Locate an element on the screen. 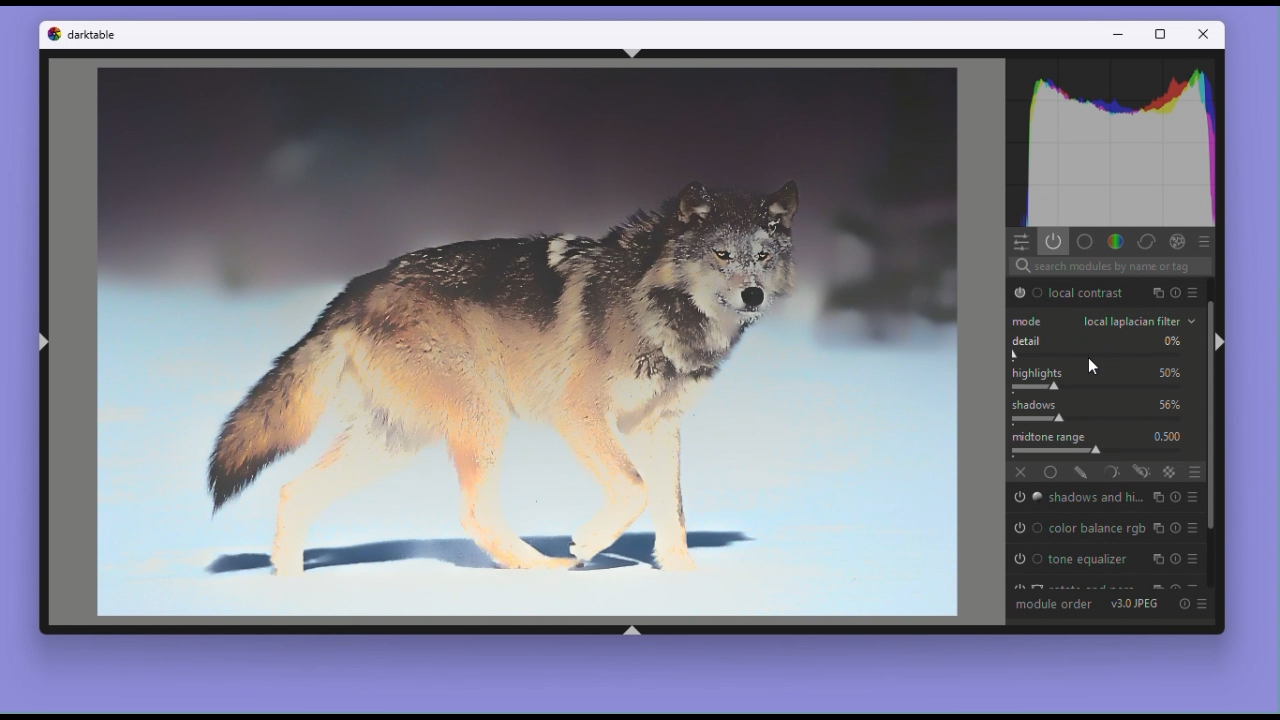 Image resolution: width=1280 pixels, height=720 pixels. shadows and highlights is located at coordinates (1093, 499).